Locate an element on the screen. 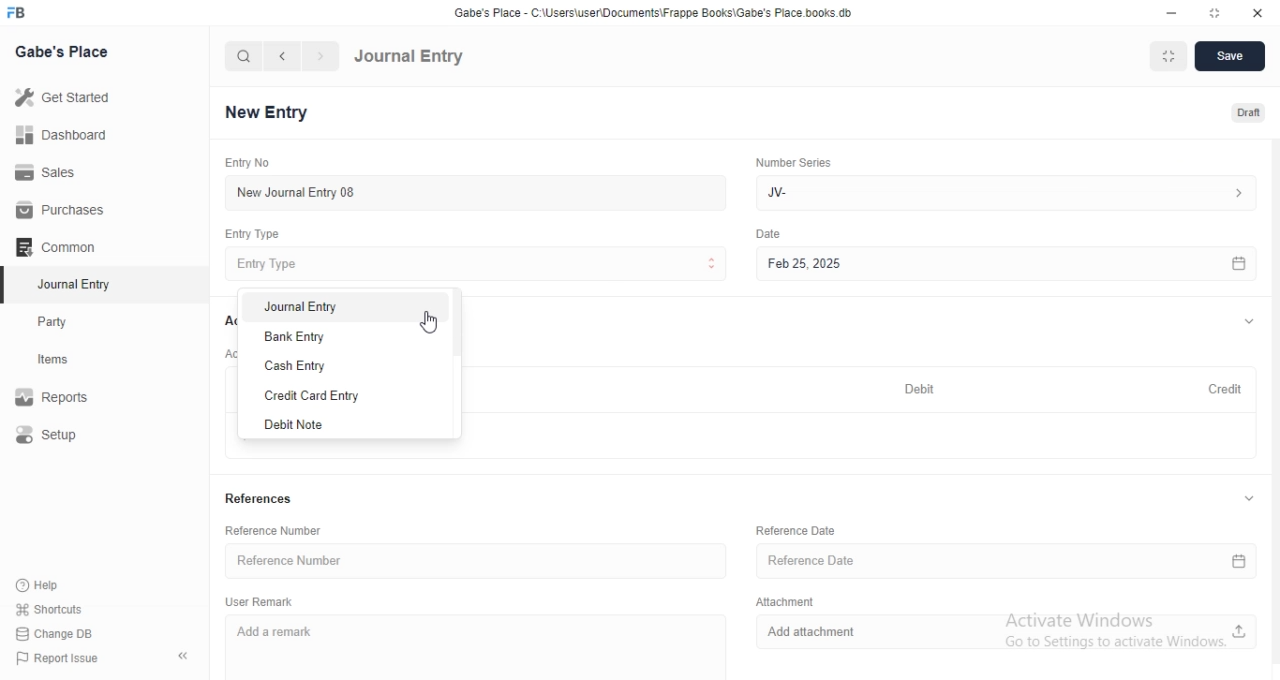  vertical scroll bar is located at coordinates (456, 363).